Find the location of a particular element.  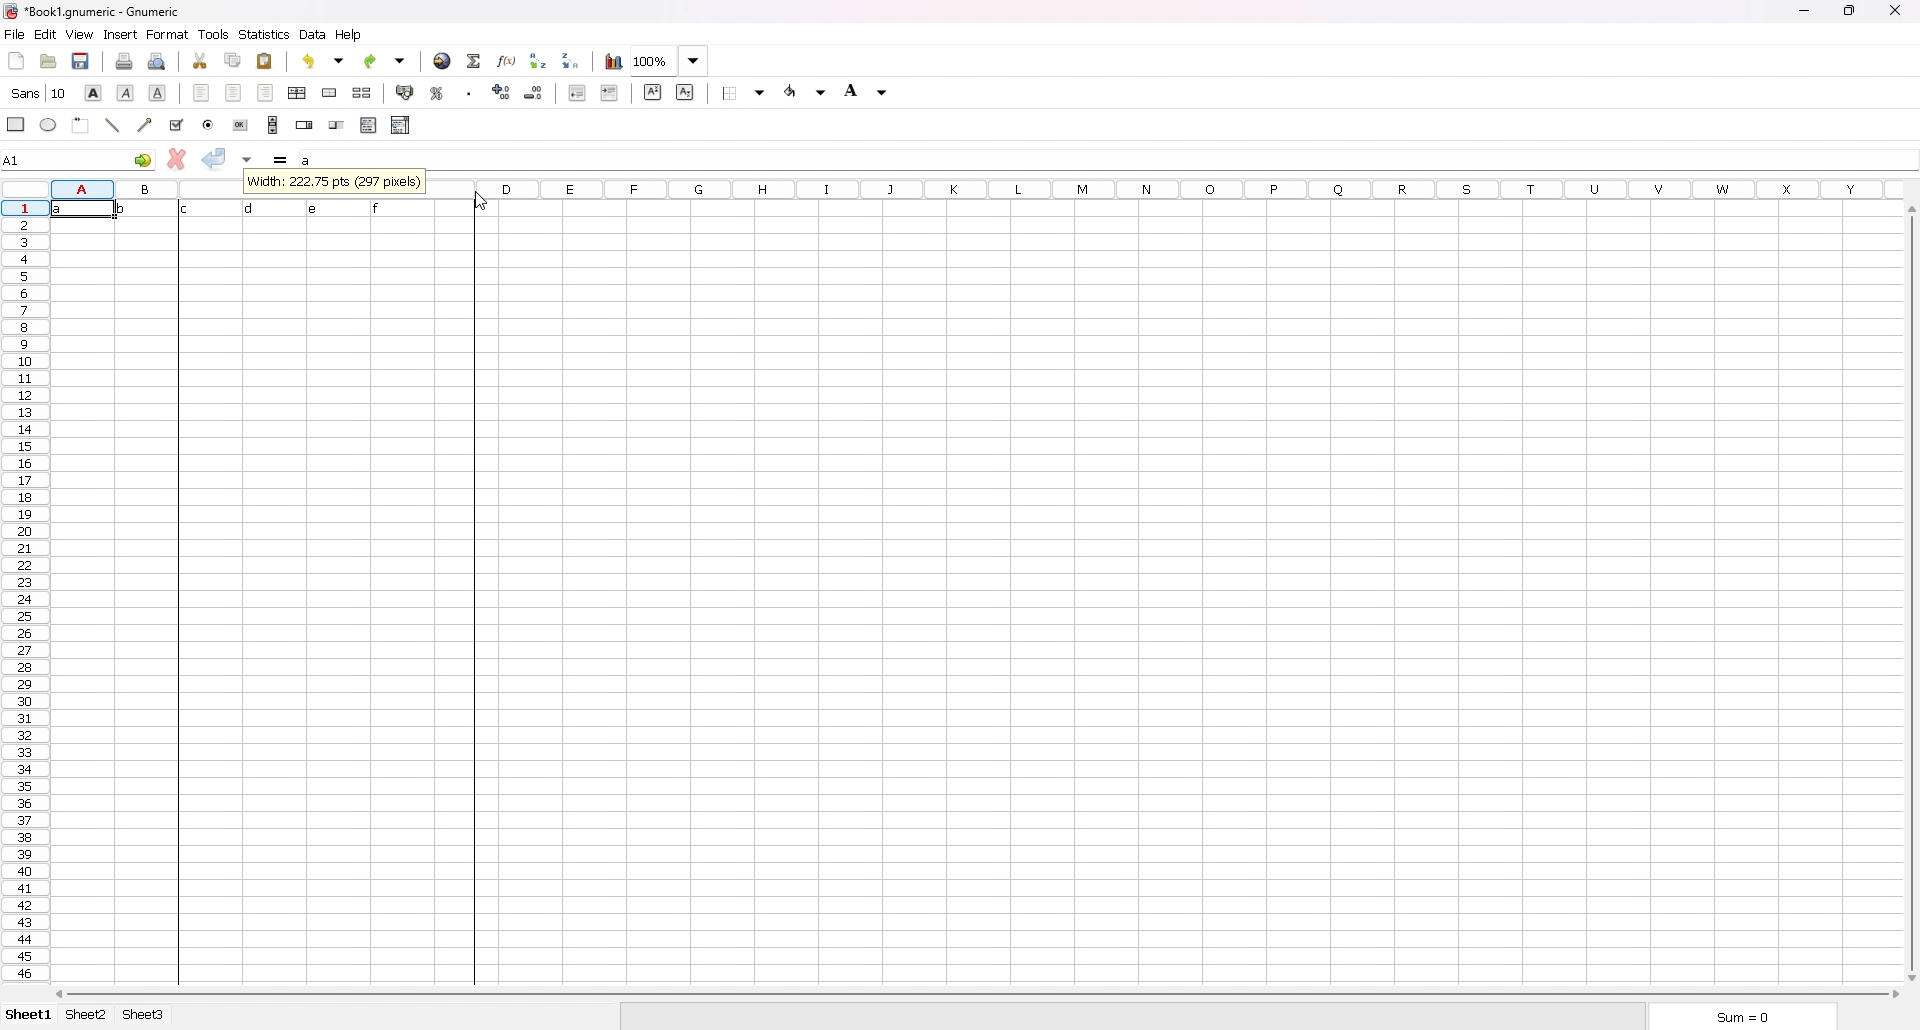

undo is located at coordinates (326, 60).